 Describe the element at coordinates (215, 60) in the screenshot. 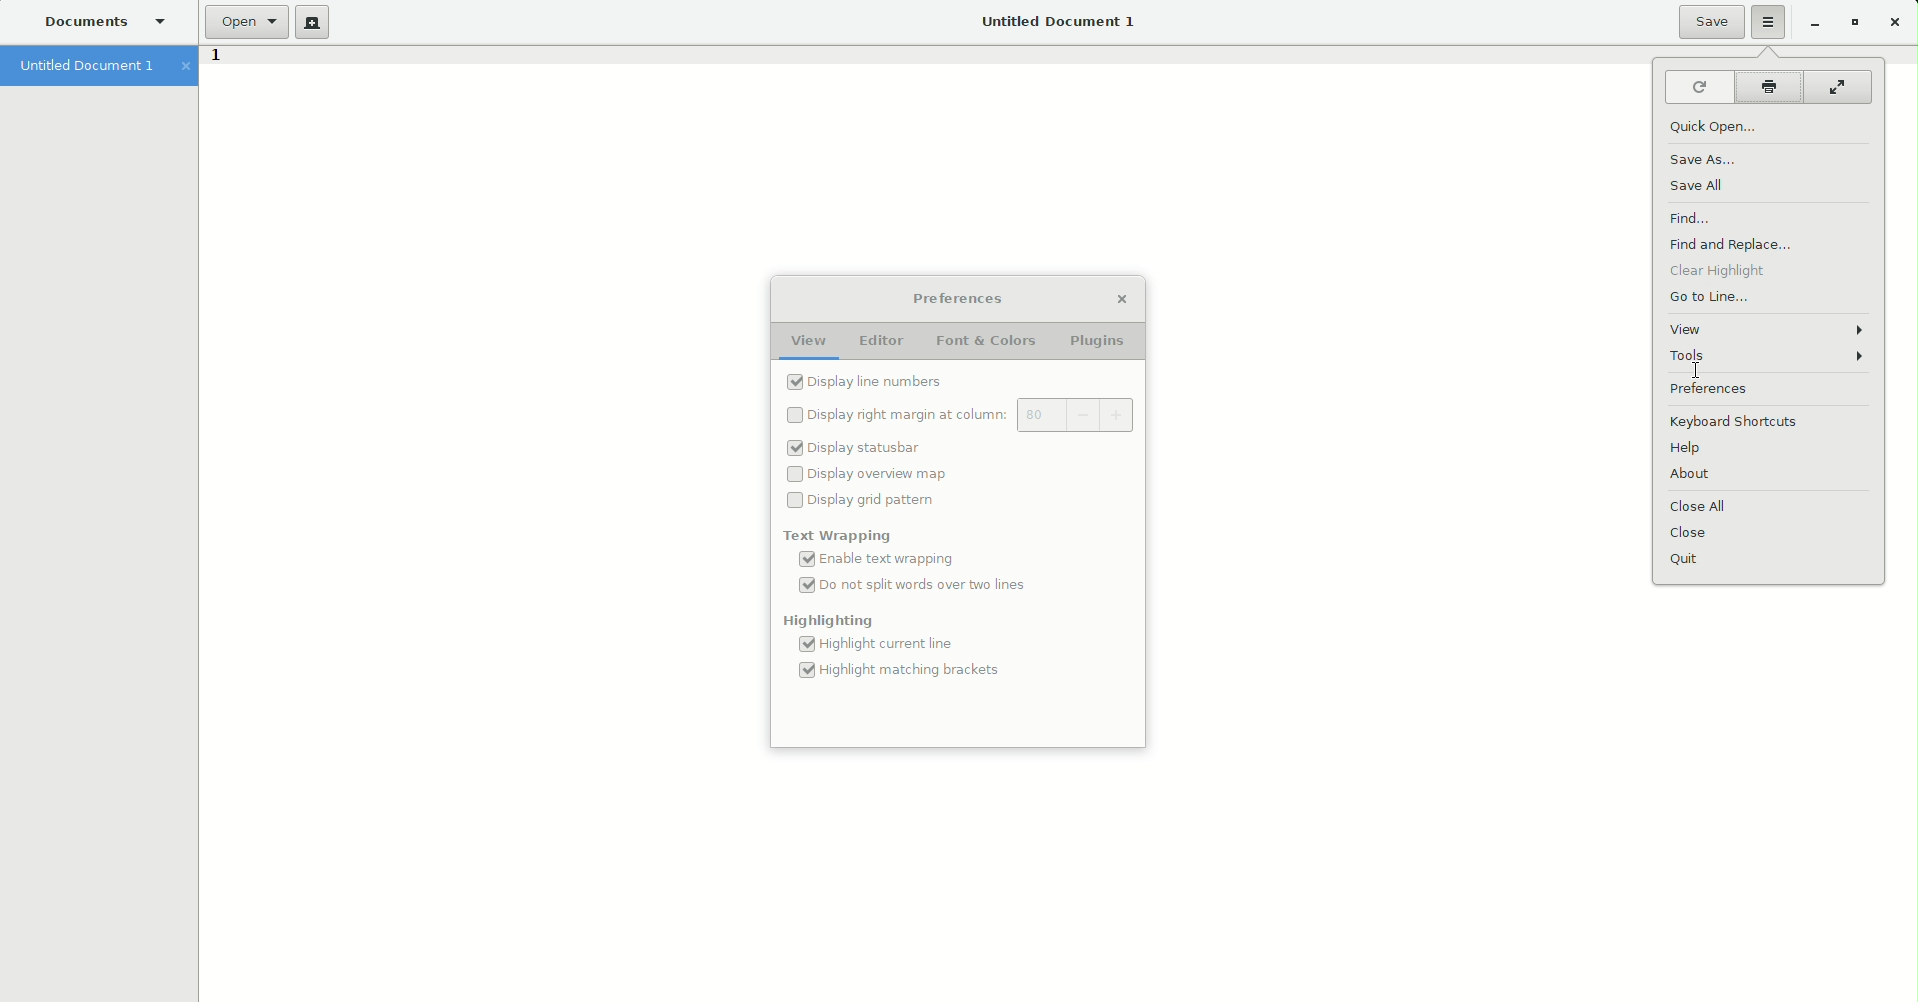

I see `1` at that location.